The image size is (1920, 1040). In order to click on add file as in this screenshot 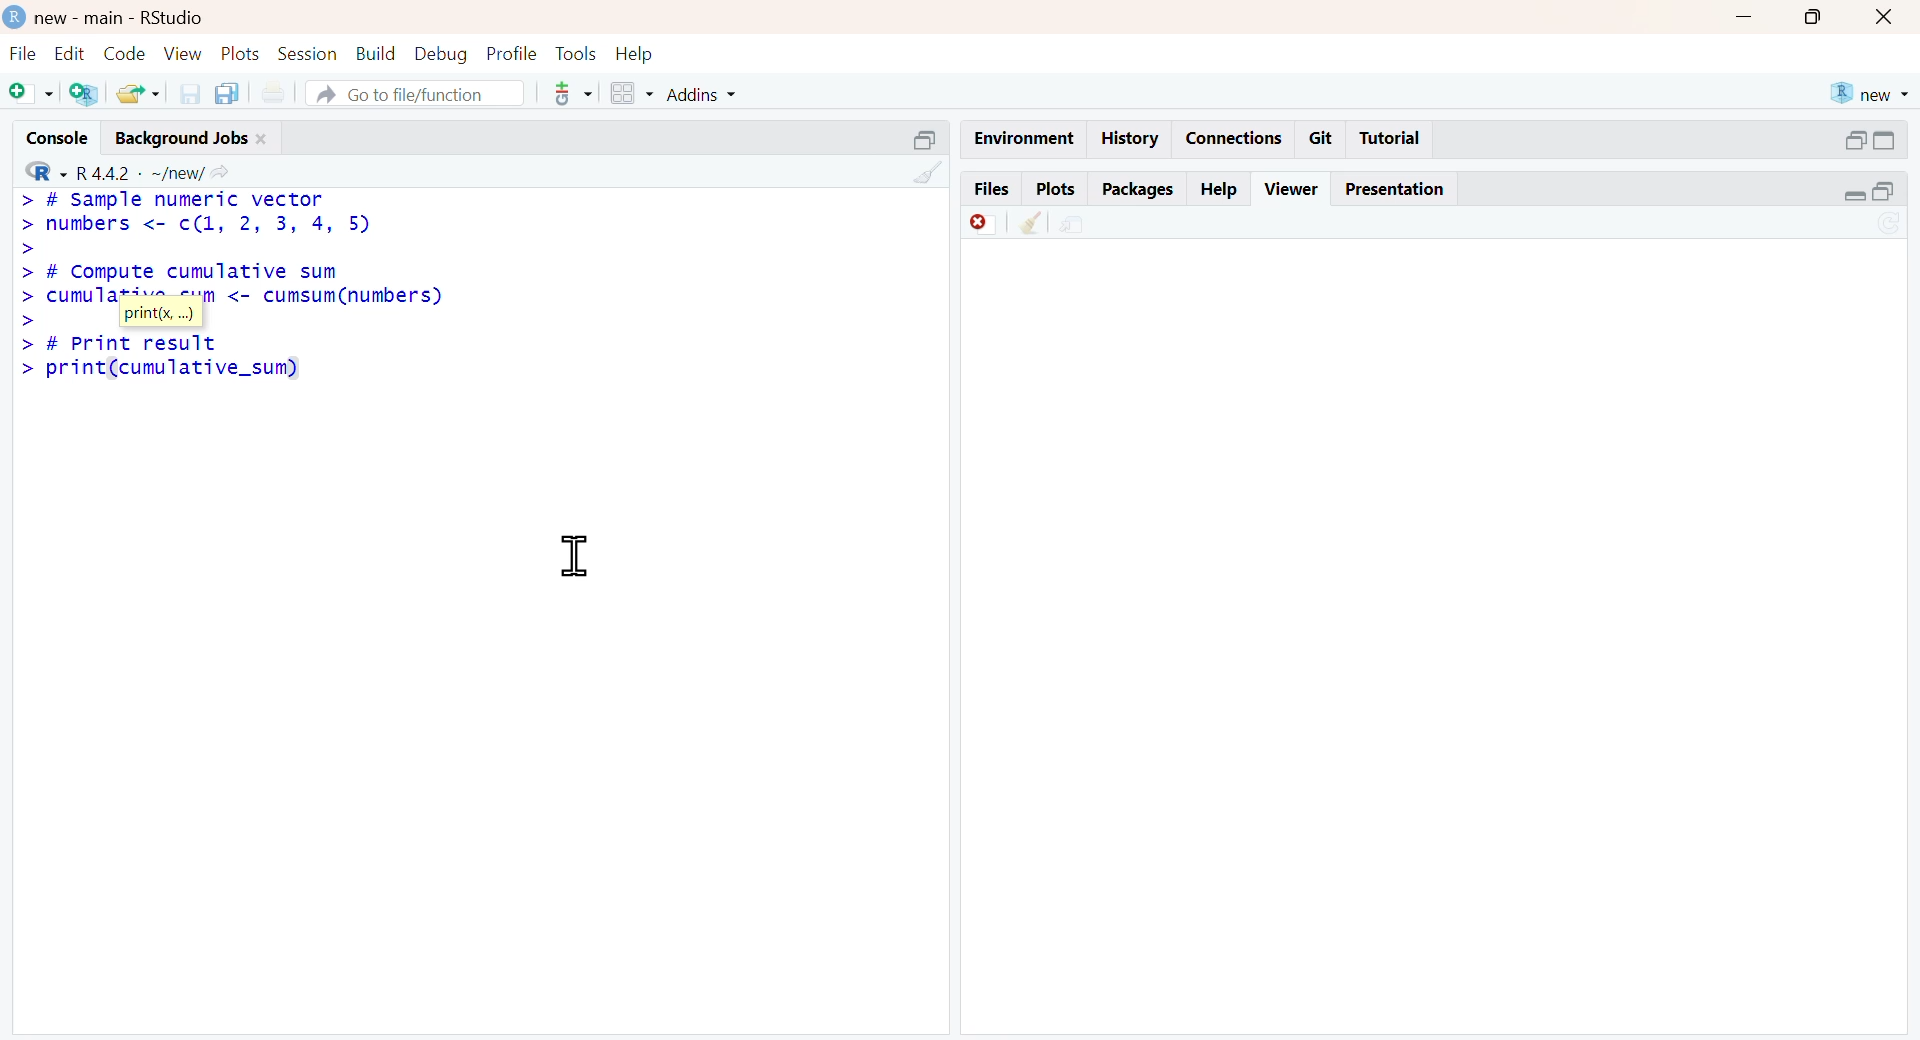, I will do `click(34, 94)`.